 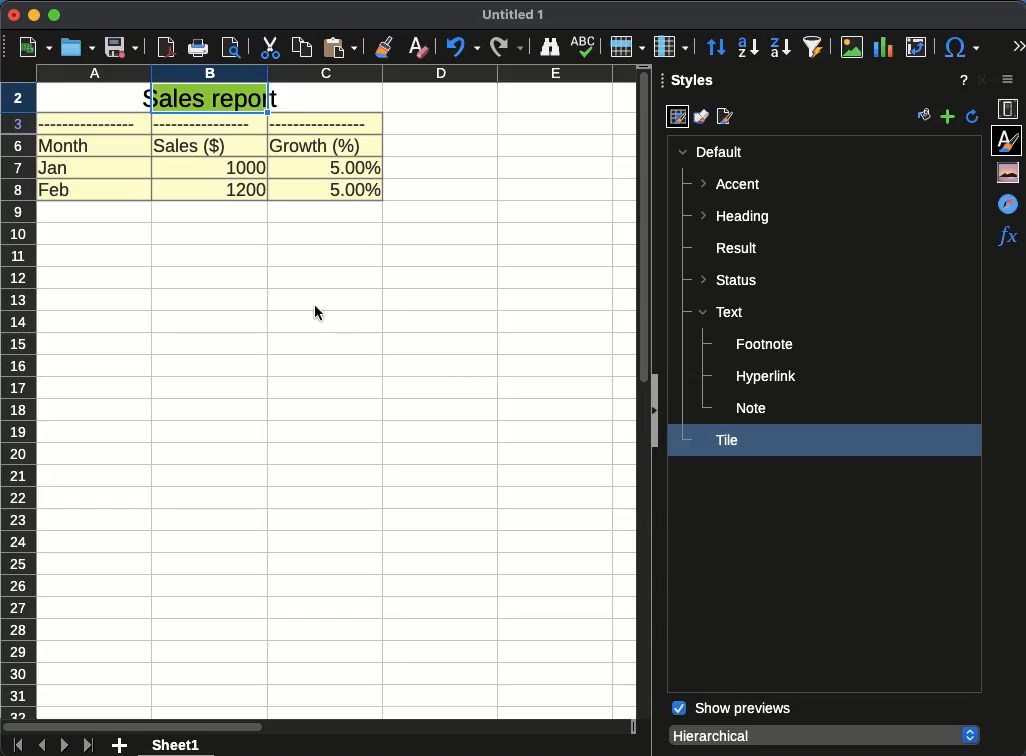 What do you see at coordinates (318, 124) in the screenshot?
I see `blank` at bounding box center [318, 124].